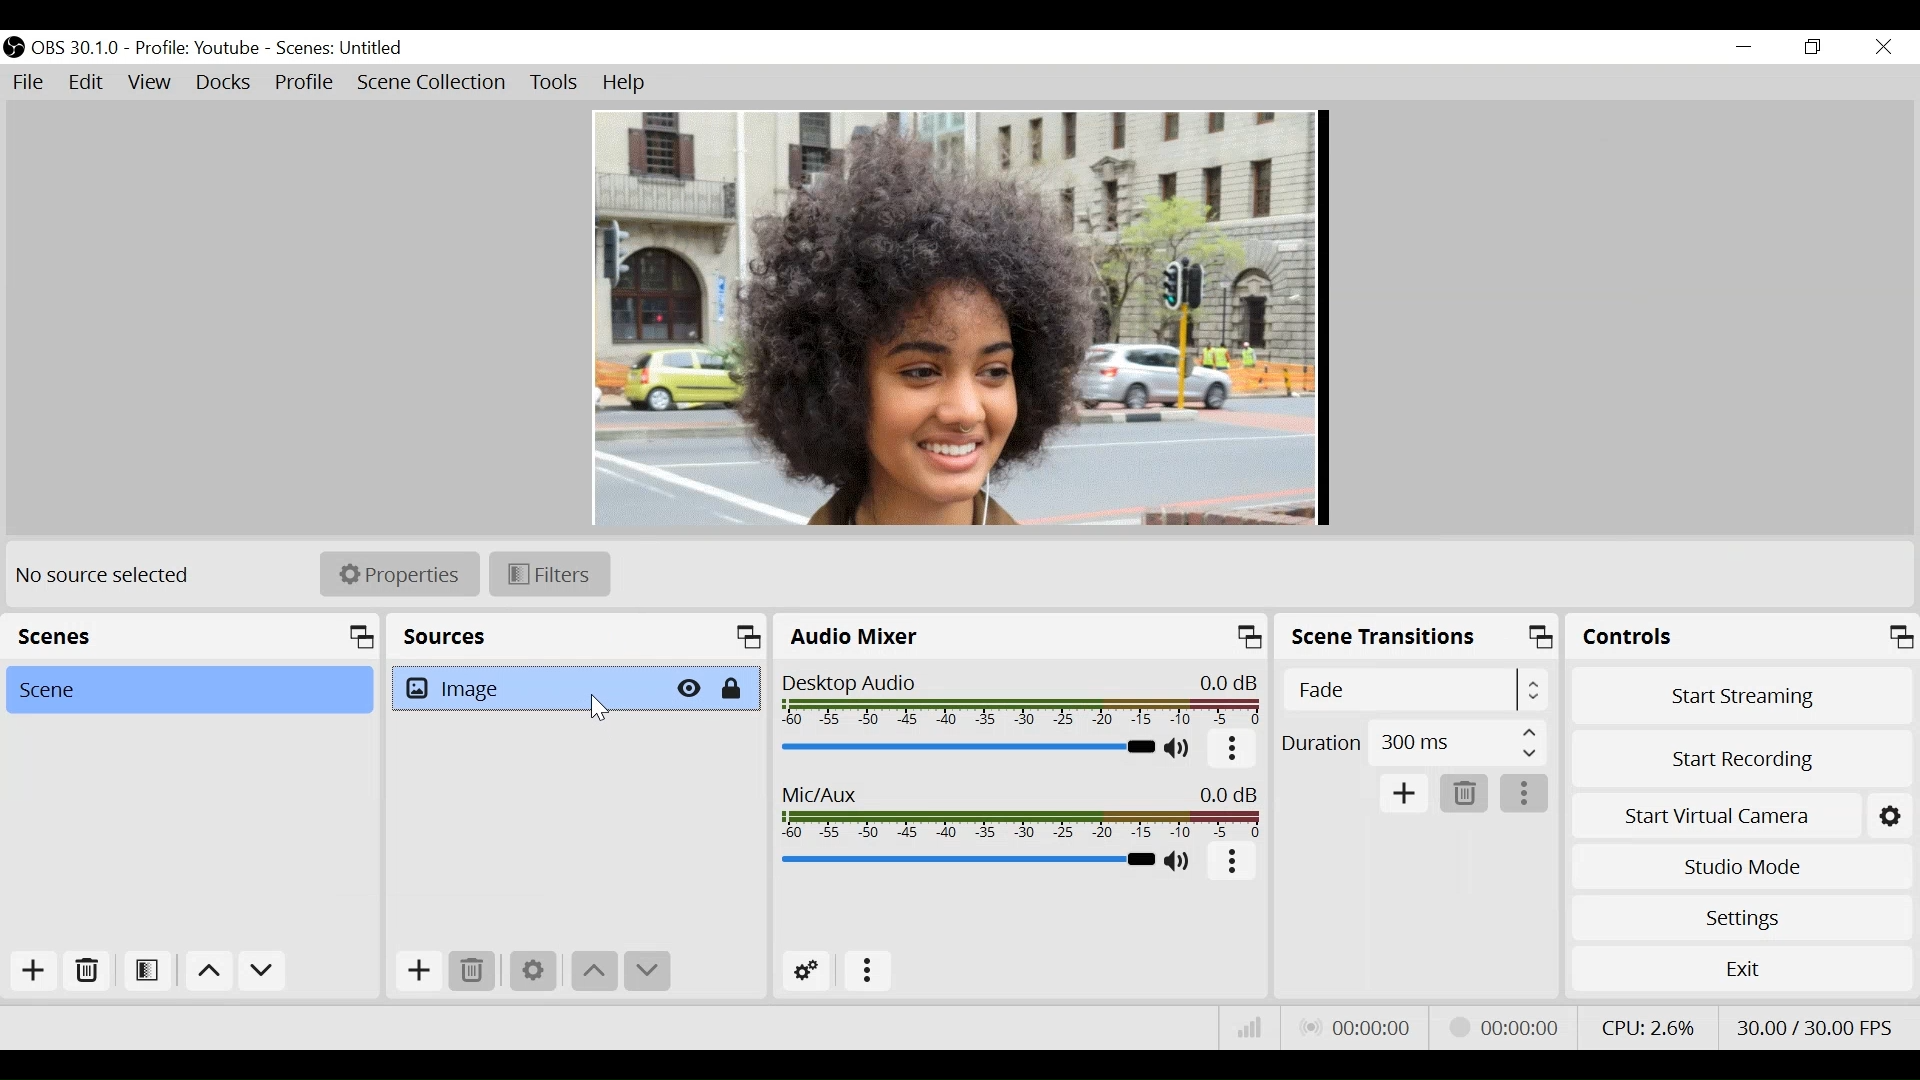  I want to click on Image, so click(531, 688).